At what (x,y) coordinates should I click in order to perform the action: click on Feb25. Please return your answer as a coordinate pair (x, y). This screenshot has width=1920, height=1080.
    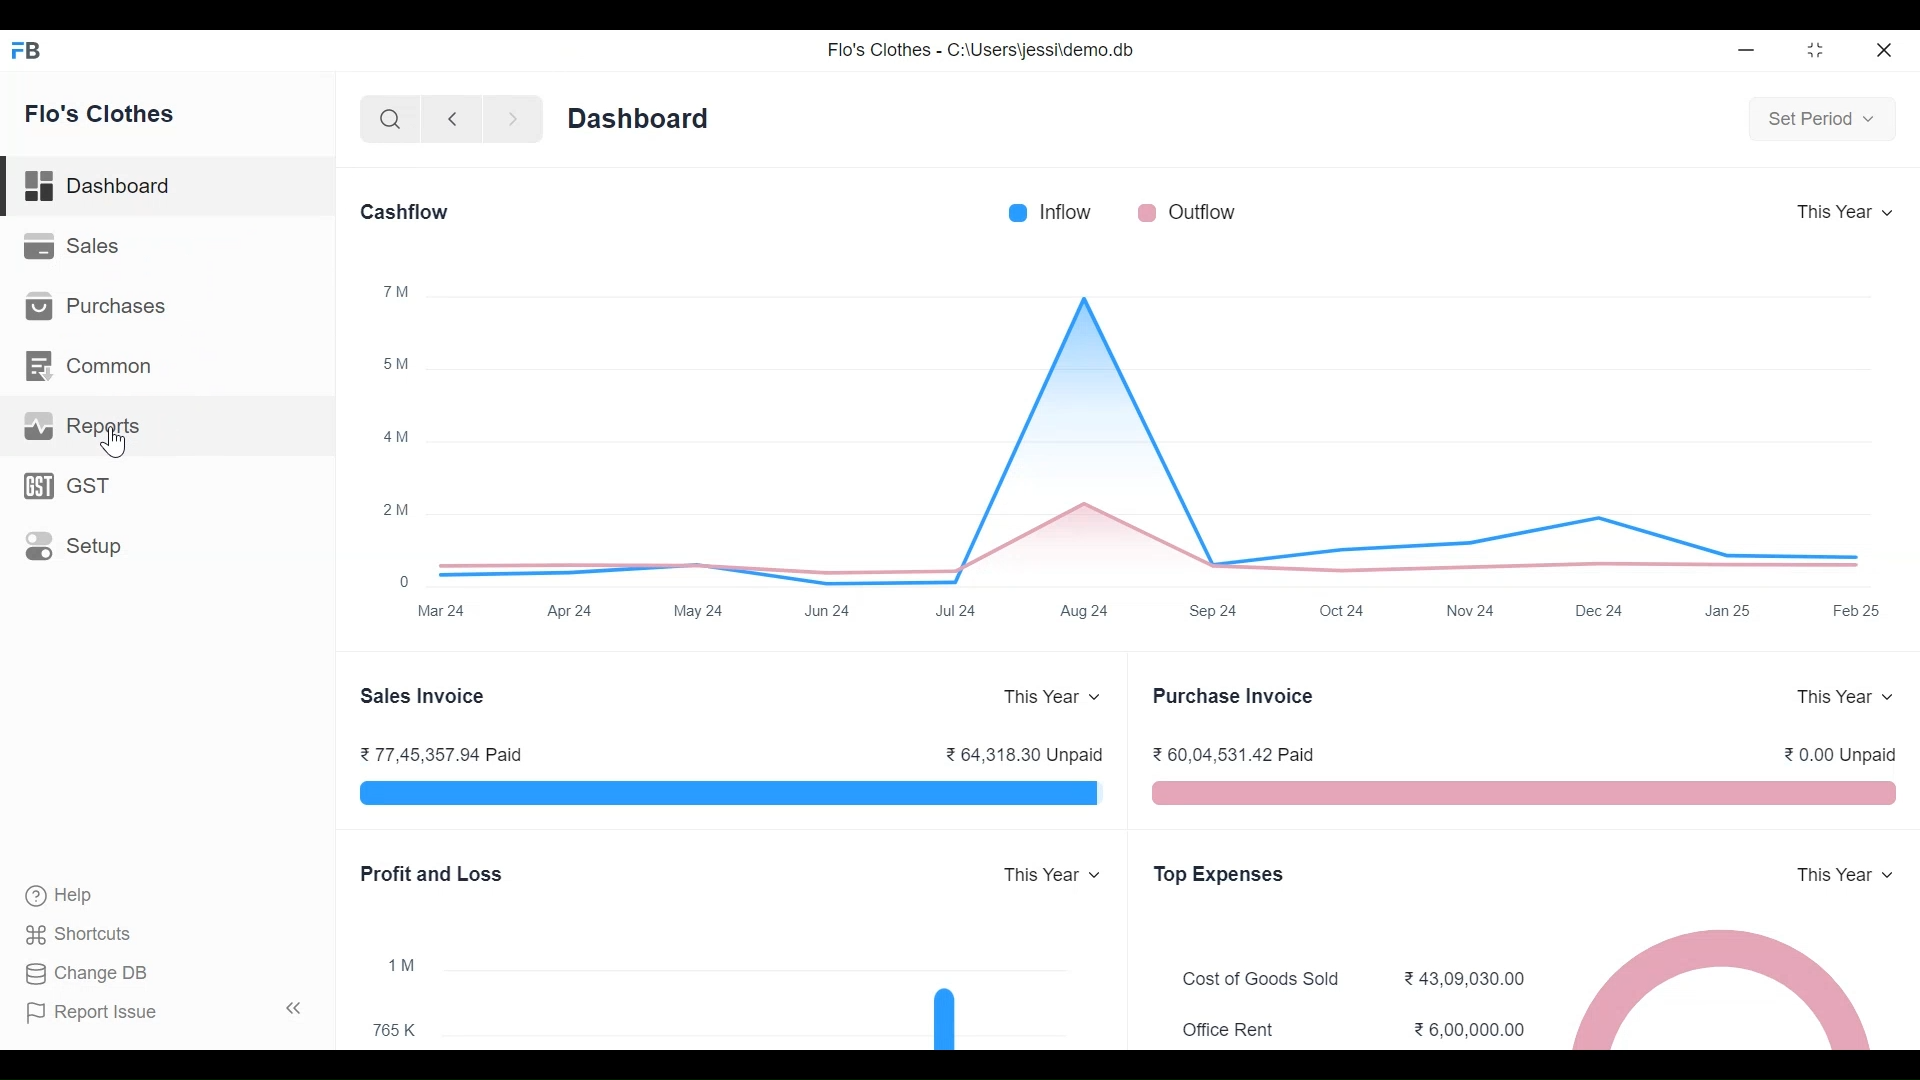
    Looking at the image, I should click on (1857, 609).